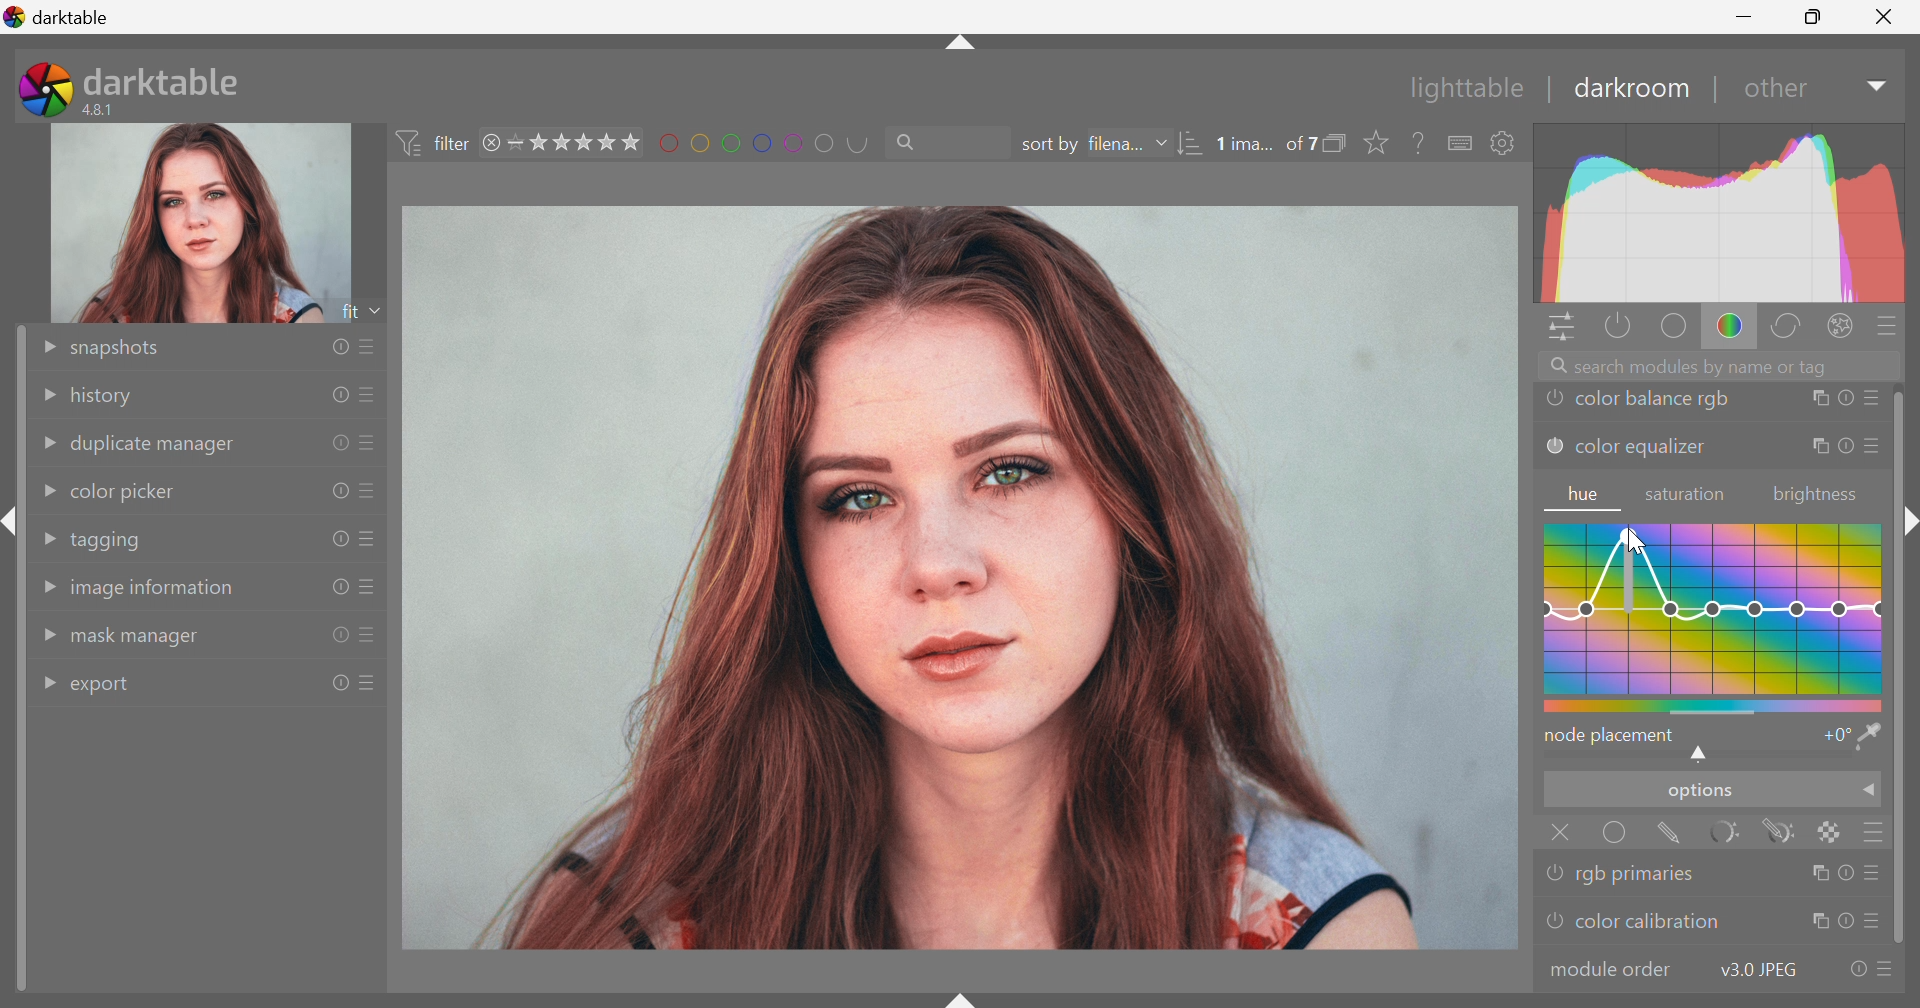 The image size is (1920, 1008). What do you see at coordinates (1551, 87) in the screenshot?
I see `|` at bounding box center [1551, 87].